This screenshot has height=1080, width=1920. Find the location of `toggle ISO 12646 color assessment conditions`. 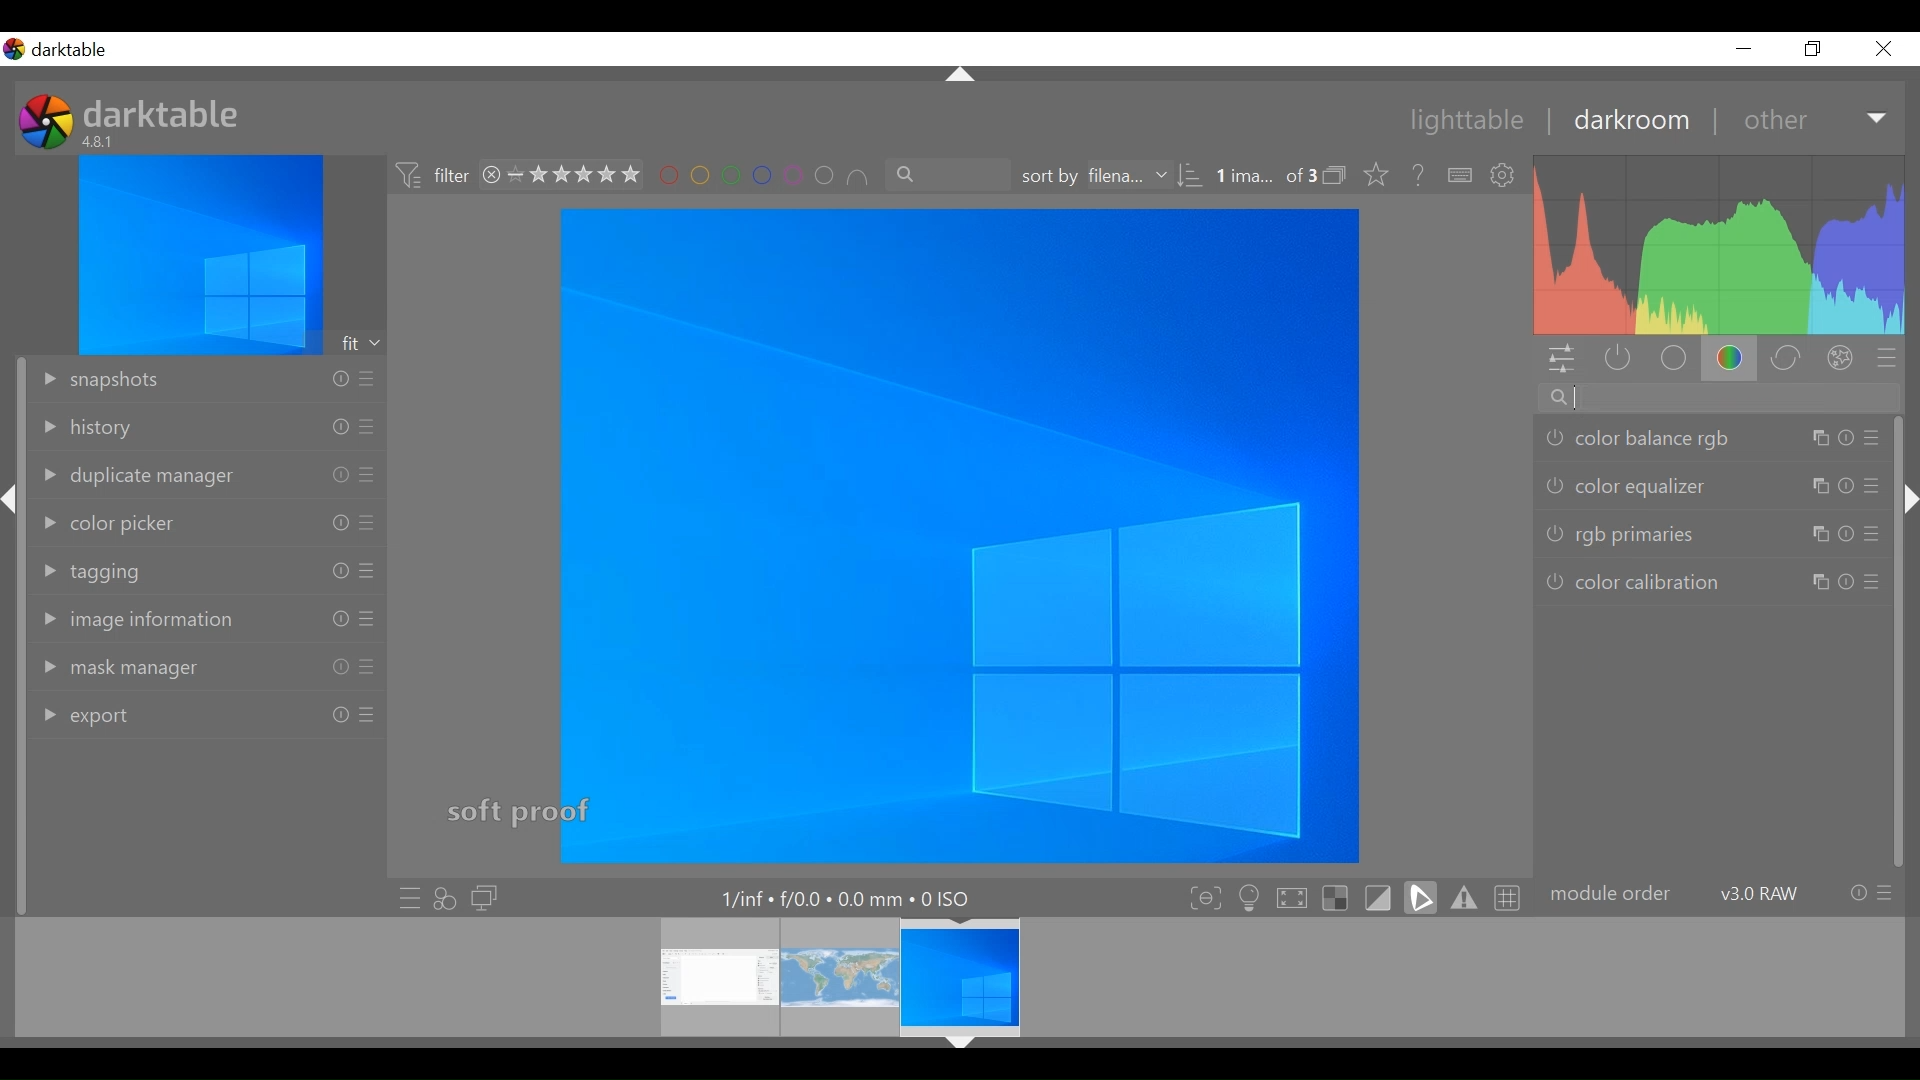

toggle ISO 12646 color assessment conditions is located at coordinates (1247, 895).